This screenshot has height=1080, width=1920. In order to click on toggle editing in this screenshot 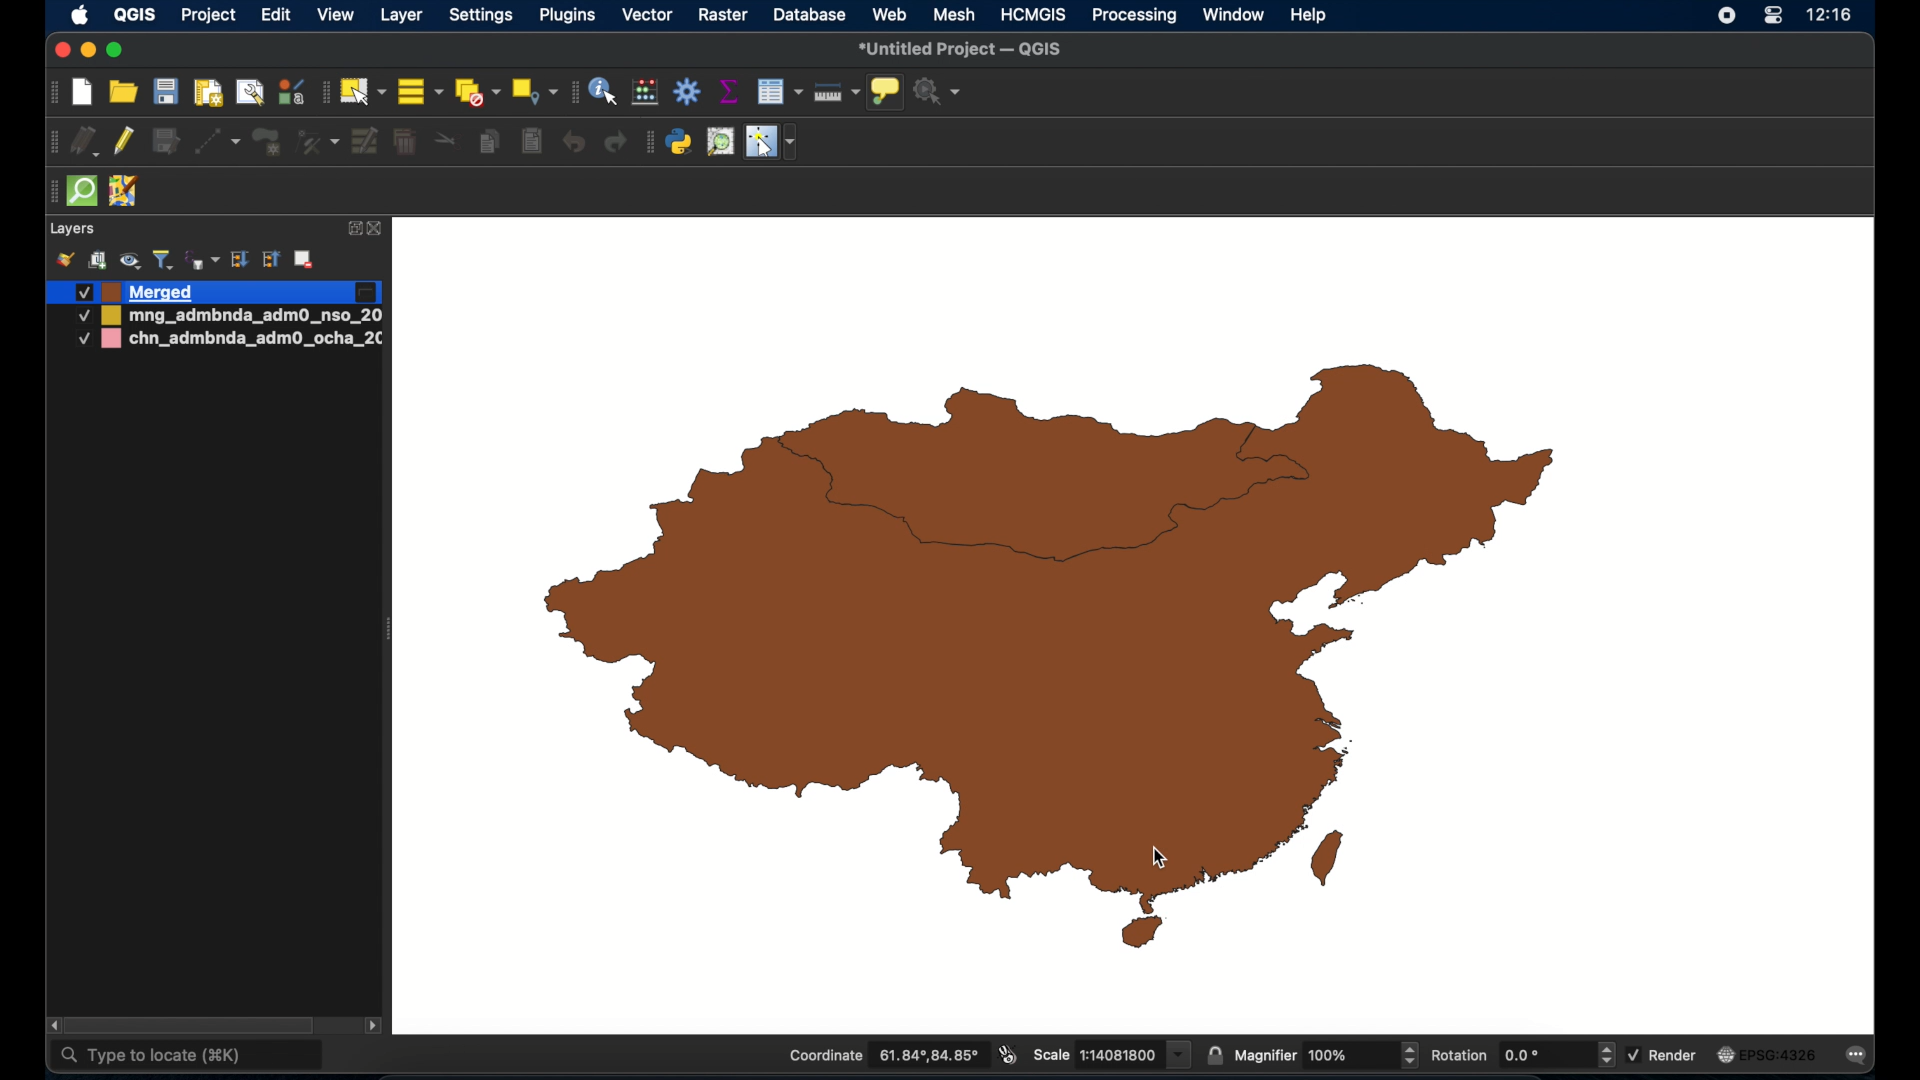, I will do `click(125, 142)`.